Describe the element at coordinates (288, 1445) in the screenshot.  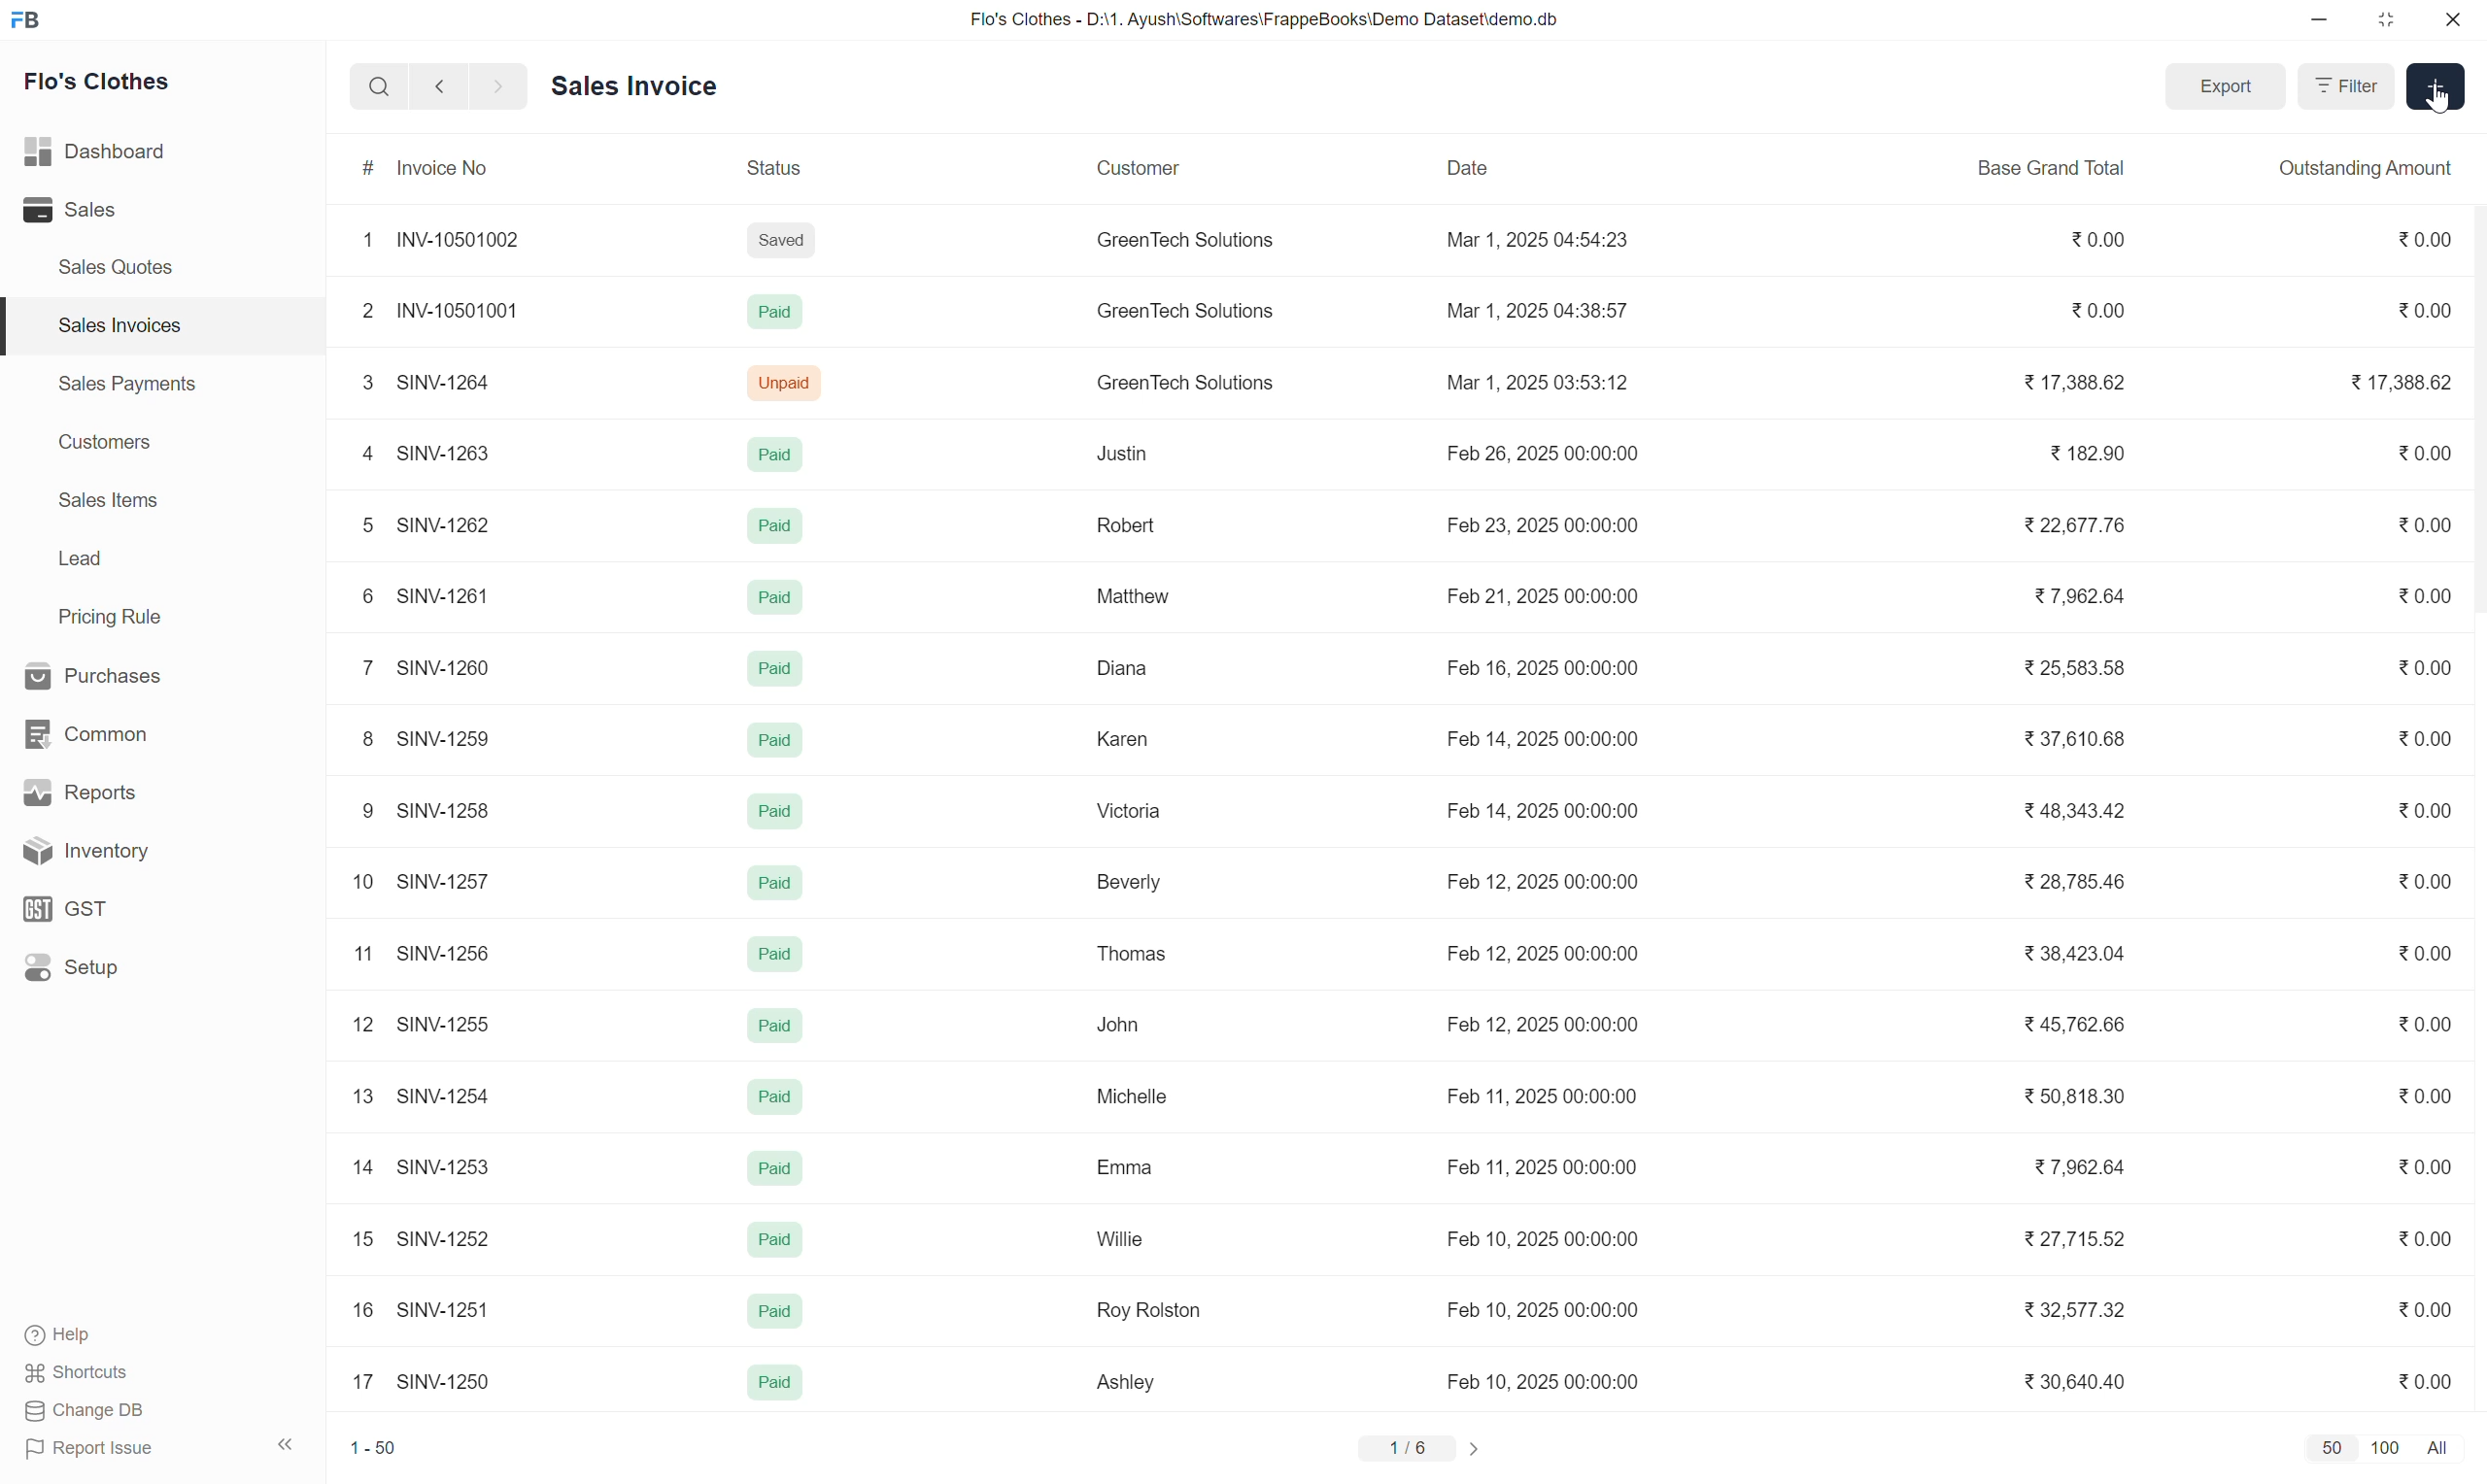
I see `hide sidebar` at that location.